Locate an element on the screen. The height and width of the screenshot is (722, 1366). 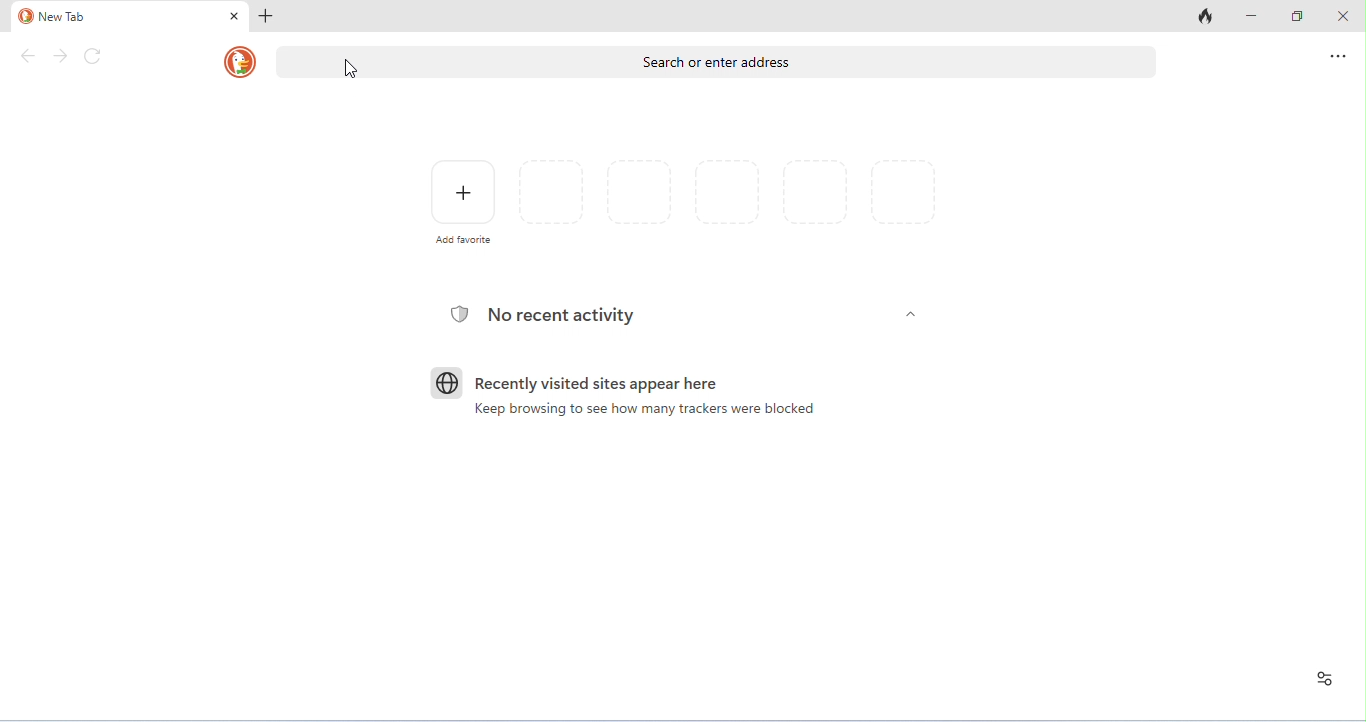
Websites symbol is located at coordinates (447, 383).